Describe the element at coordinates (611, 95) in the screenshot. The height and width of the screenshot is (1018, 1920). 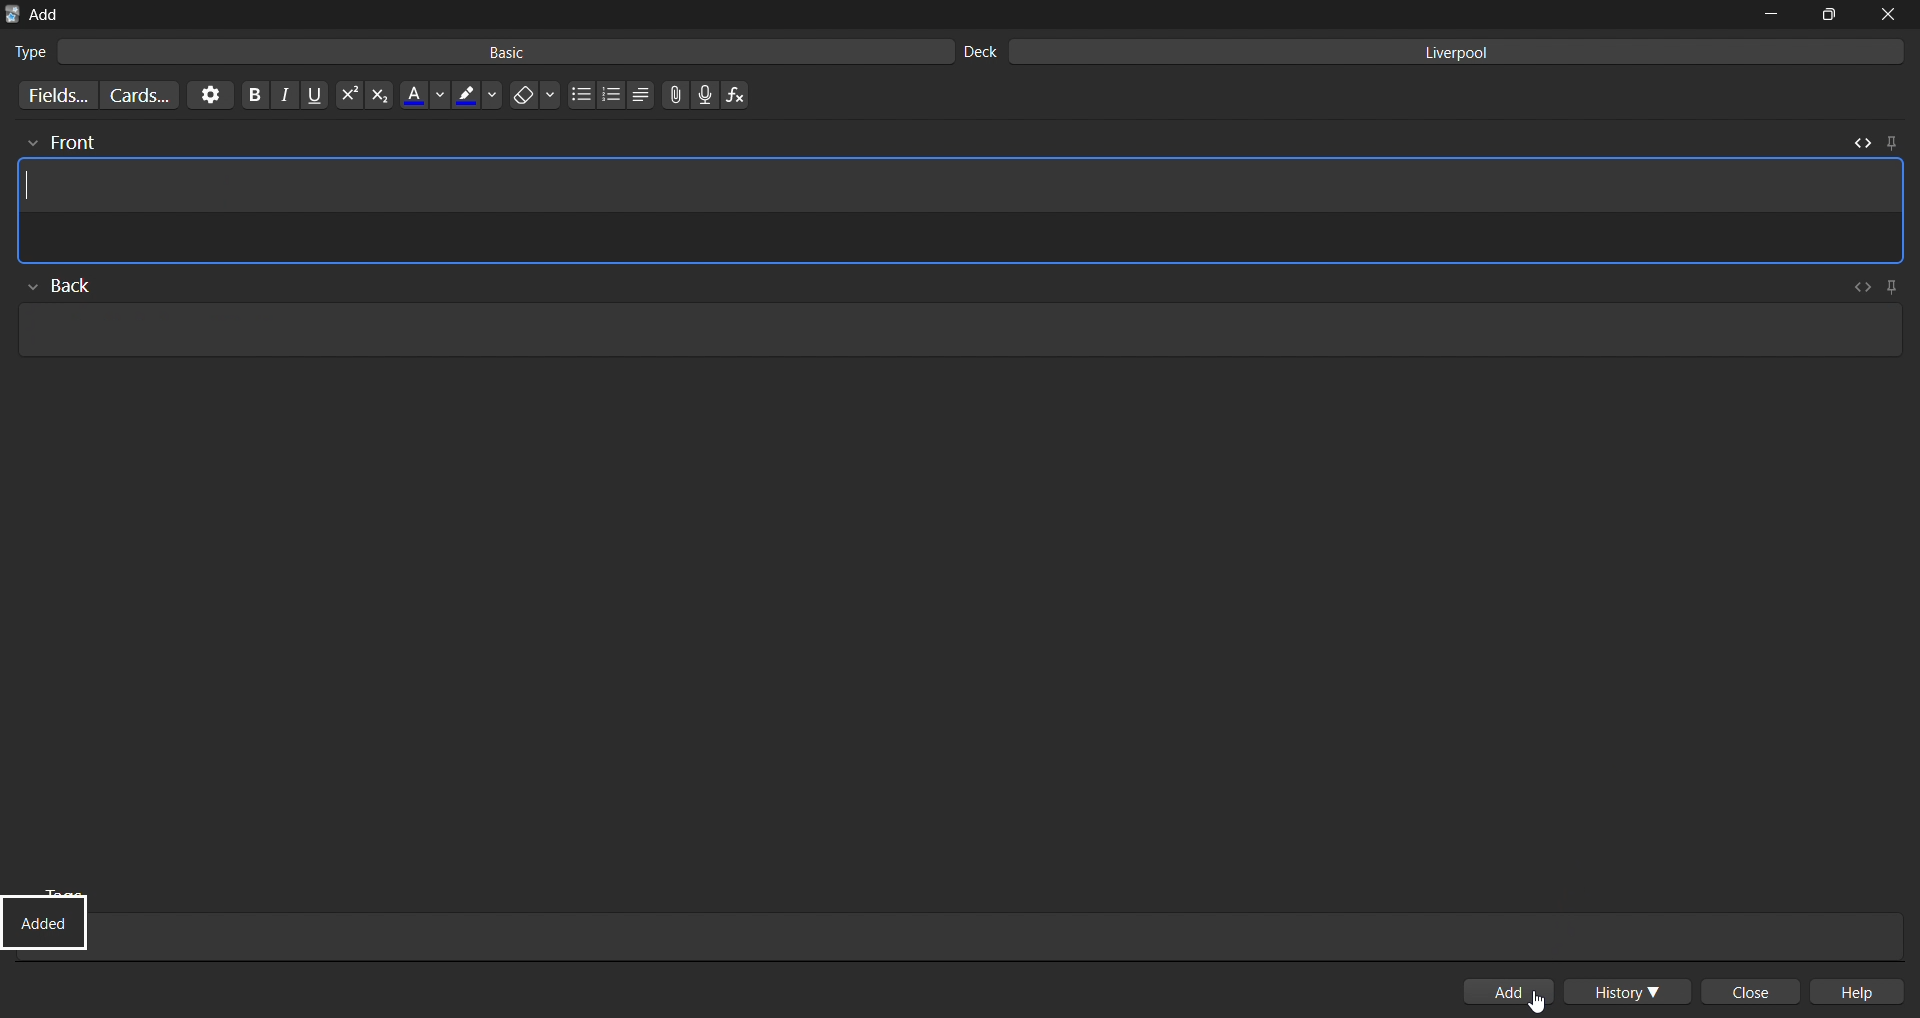
I see `ordered list` at that location.